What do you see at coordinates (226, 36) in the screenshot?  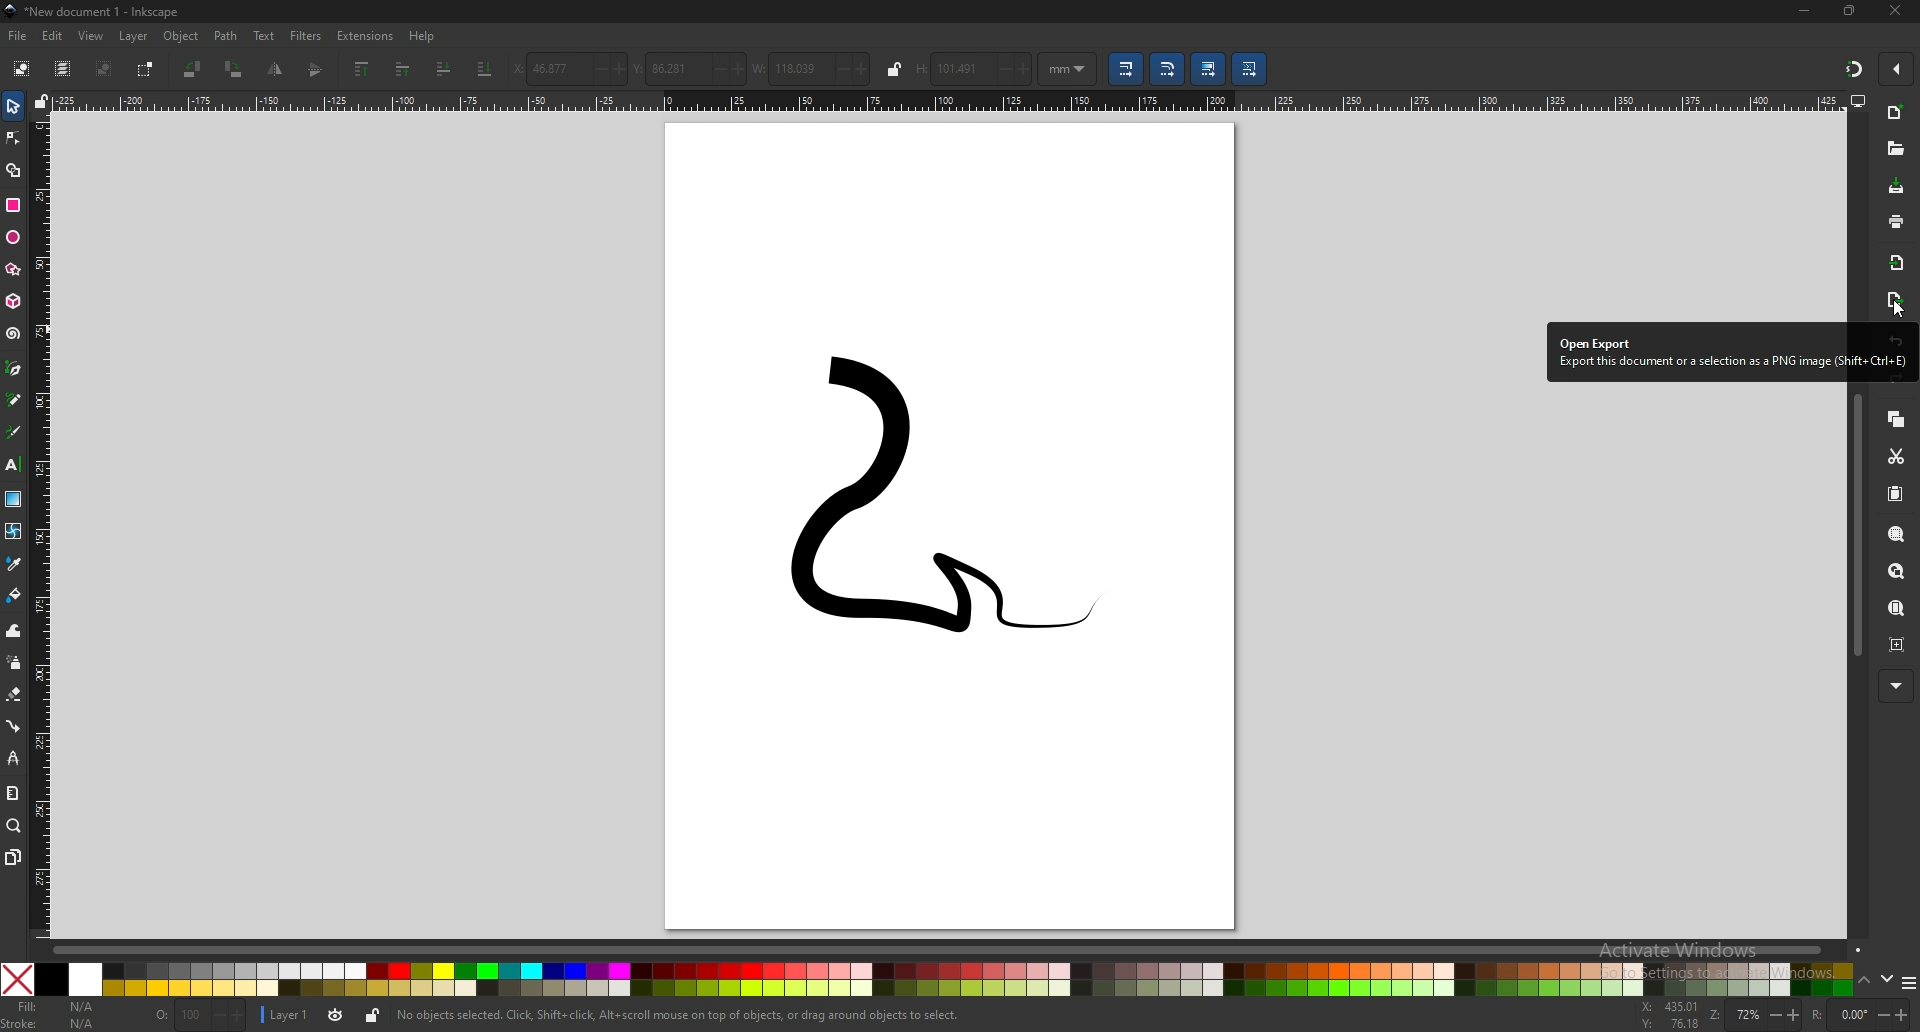 I see `path` at bounding box center [226, 36].